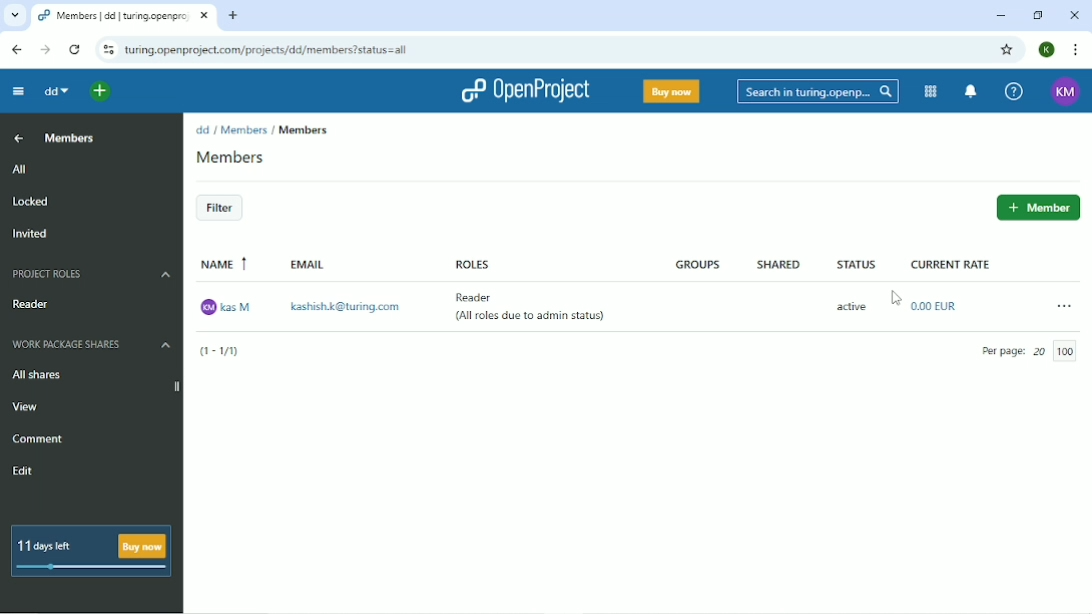 The width and height of the screenshot is (1092, 614). Describe the element at coordinates (1074, 15) in the screenshot. I see `Close` at that location.